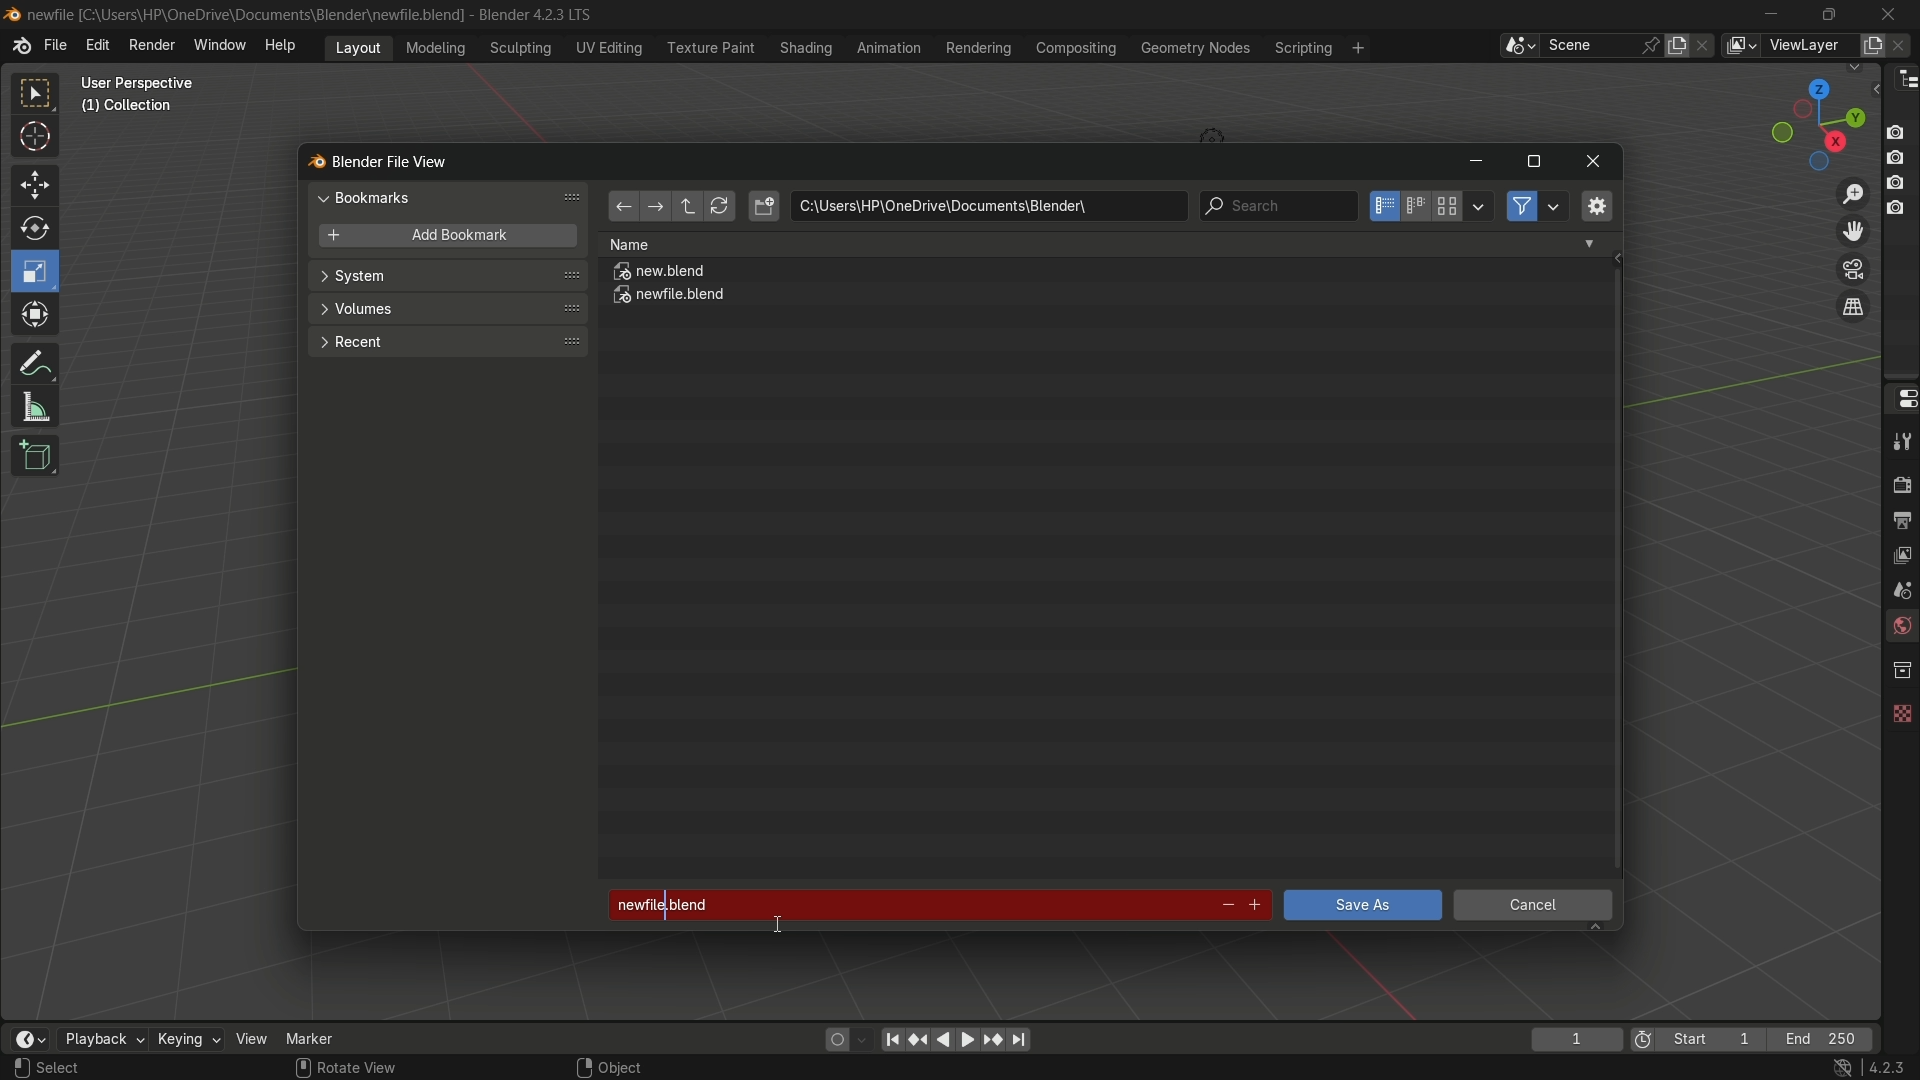 Image resolution: width=1920 pixels, height=1080 pixels. What do you see at coordinates (1301, 48) in the screenshot?
I see `scripting menu` at bounding box center [1301, 48].